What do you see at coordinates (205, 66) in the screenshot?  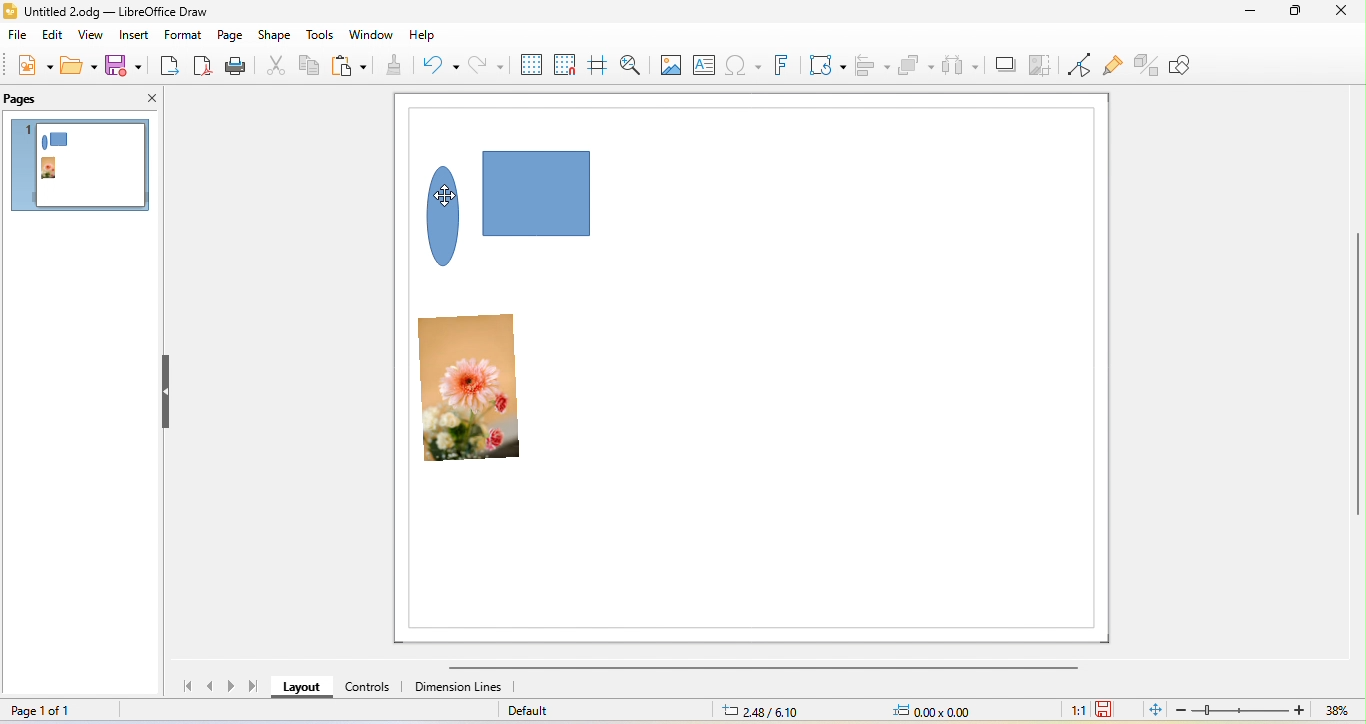 I see `export direct as pdf` at bounding box center [205, 66].